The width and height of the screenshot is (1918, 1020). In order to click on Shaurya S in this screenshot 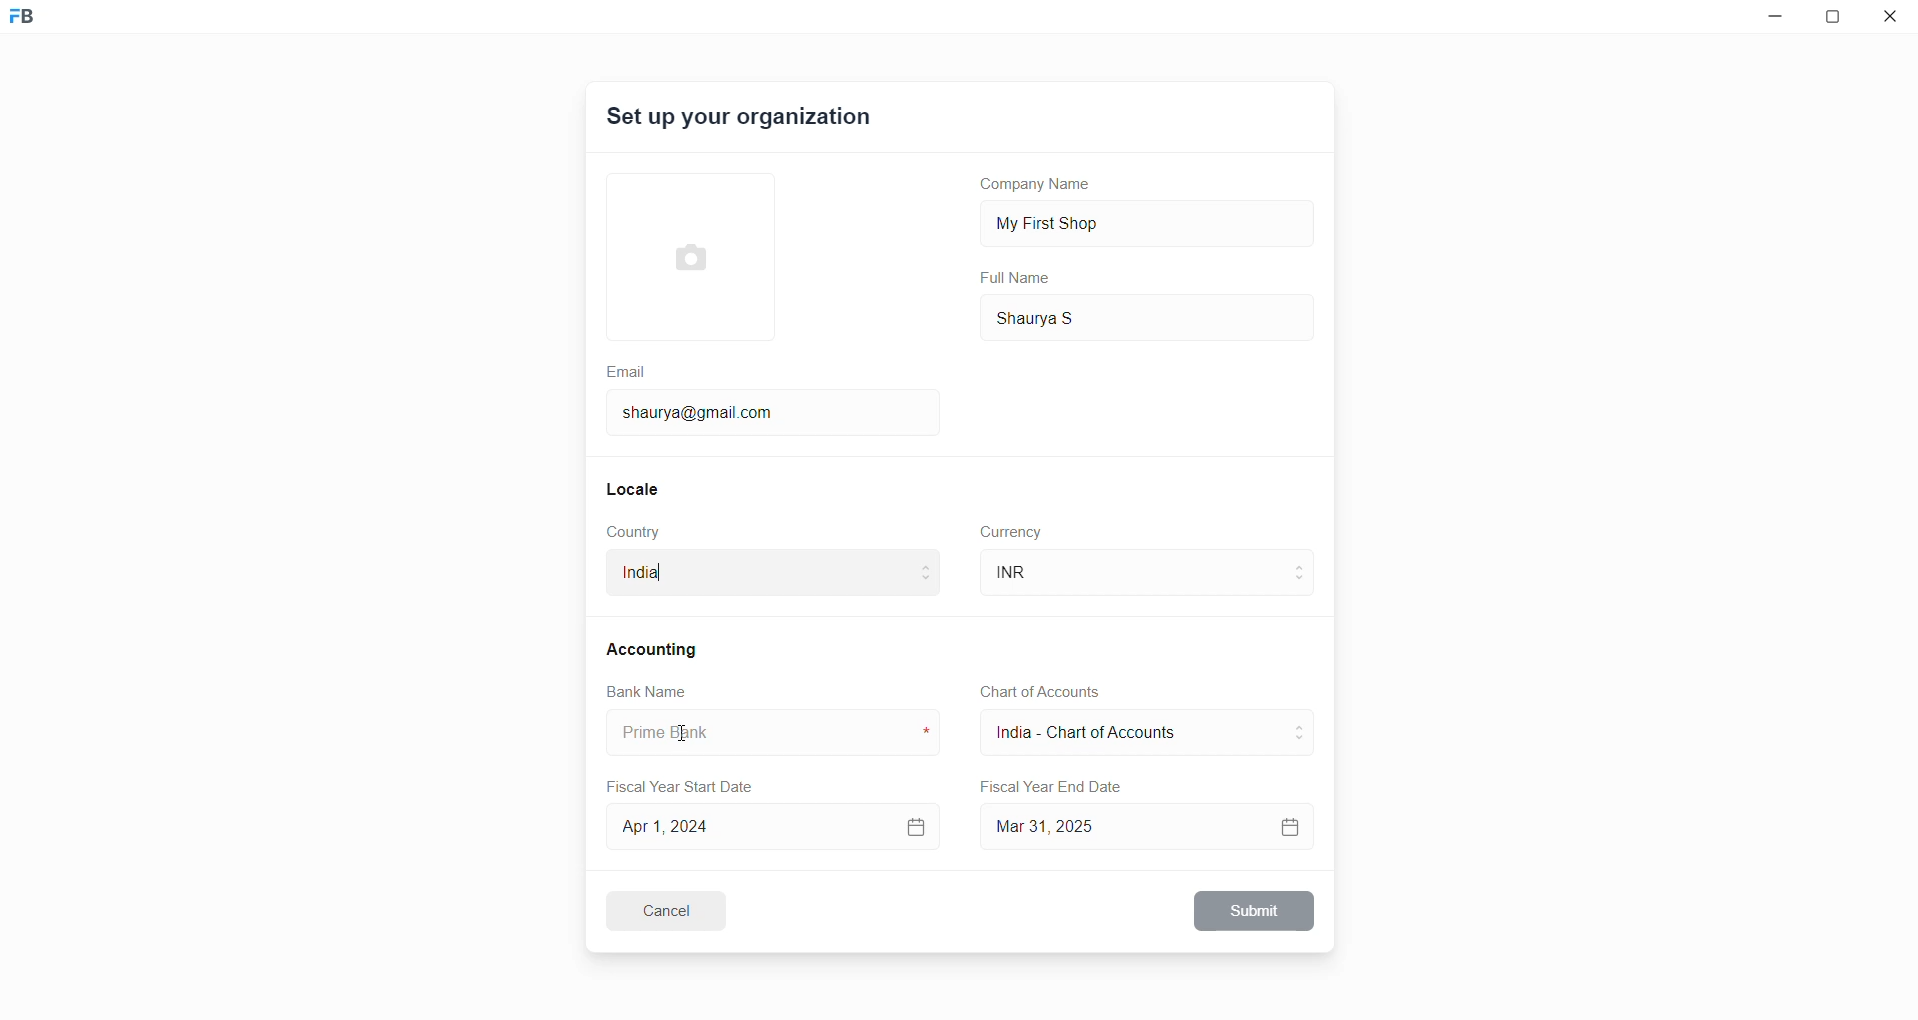, I will do `click(1066, 316)`.